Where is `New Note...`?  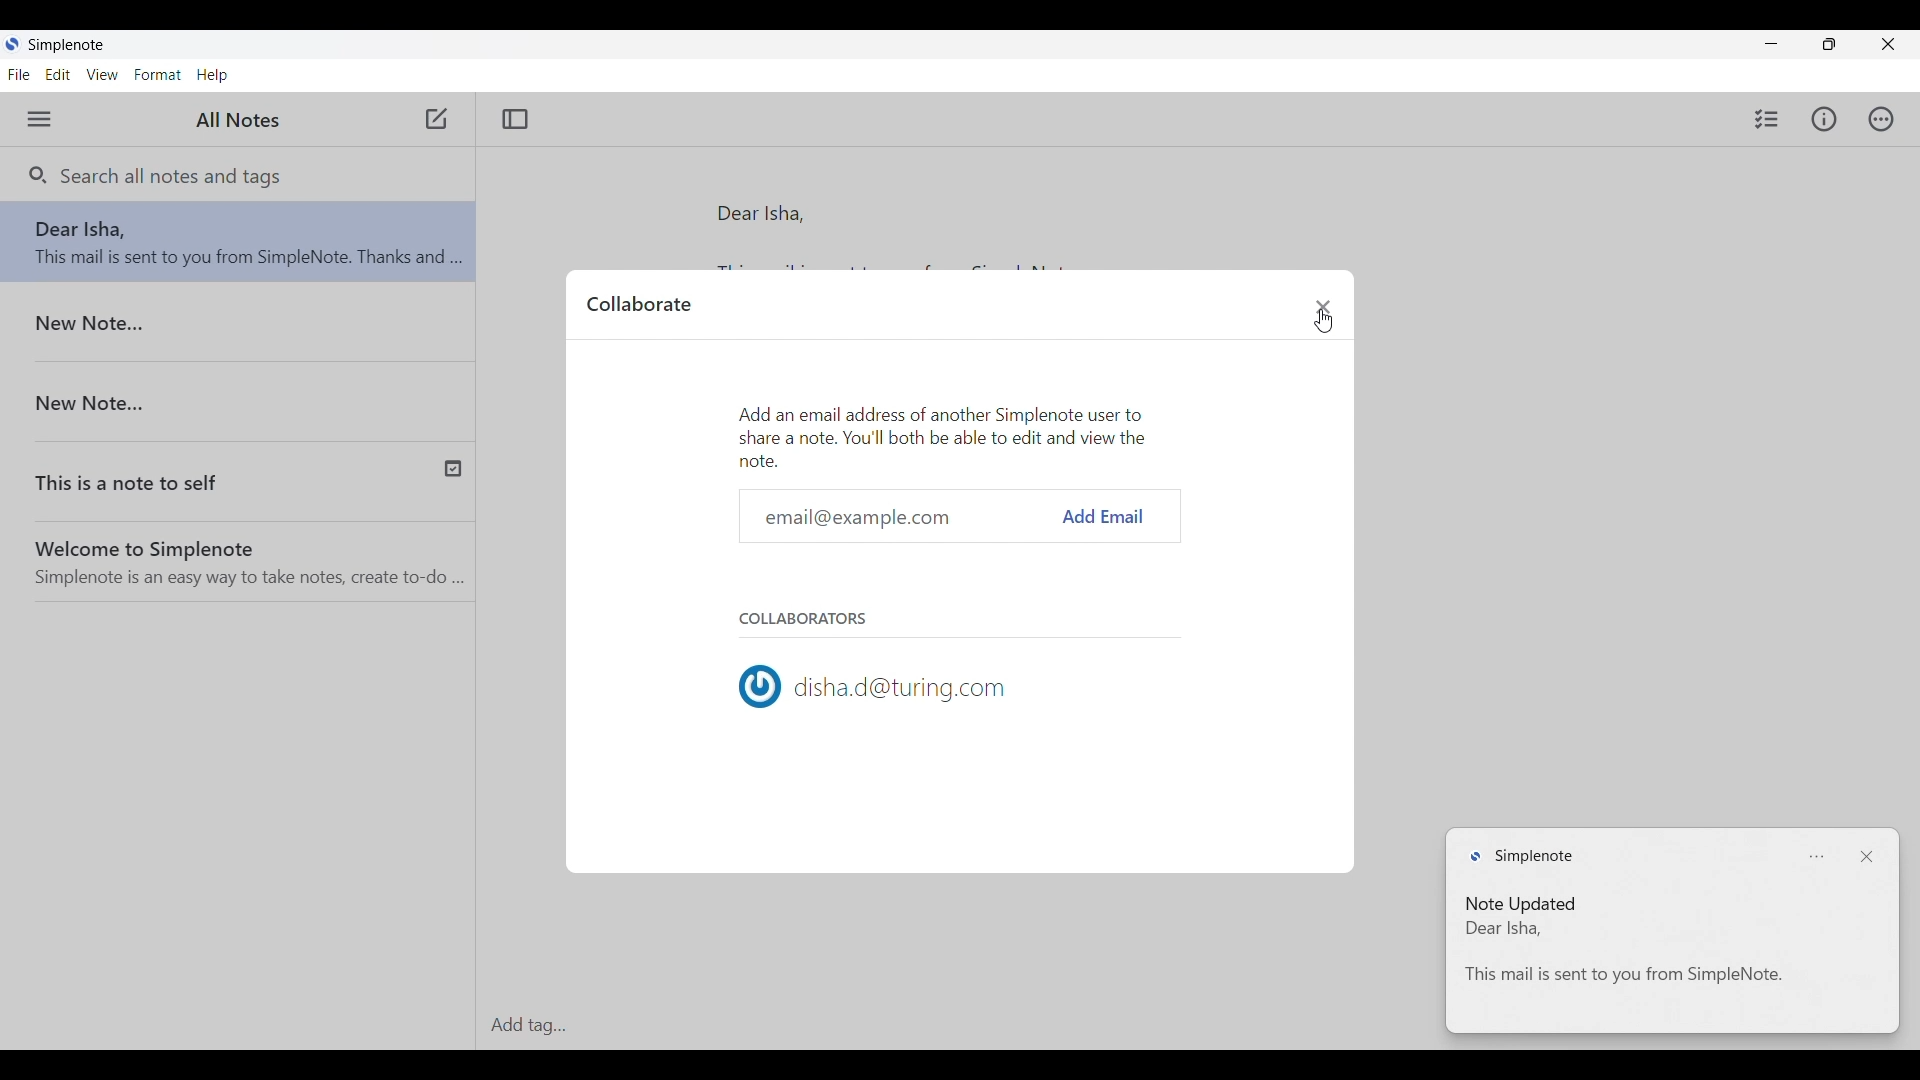
New Note... is located at coordinates (251, 395).